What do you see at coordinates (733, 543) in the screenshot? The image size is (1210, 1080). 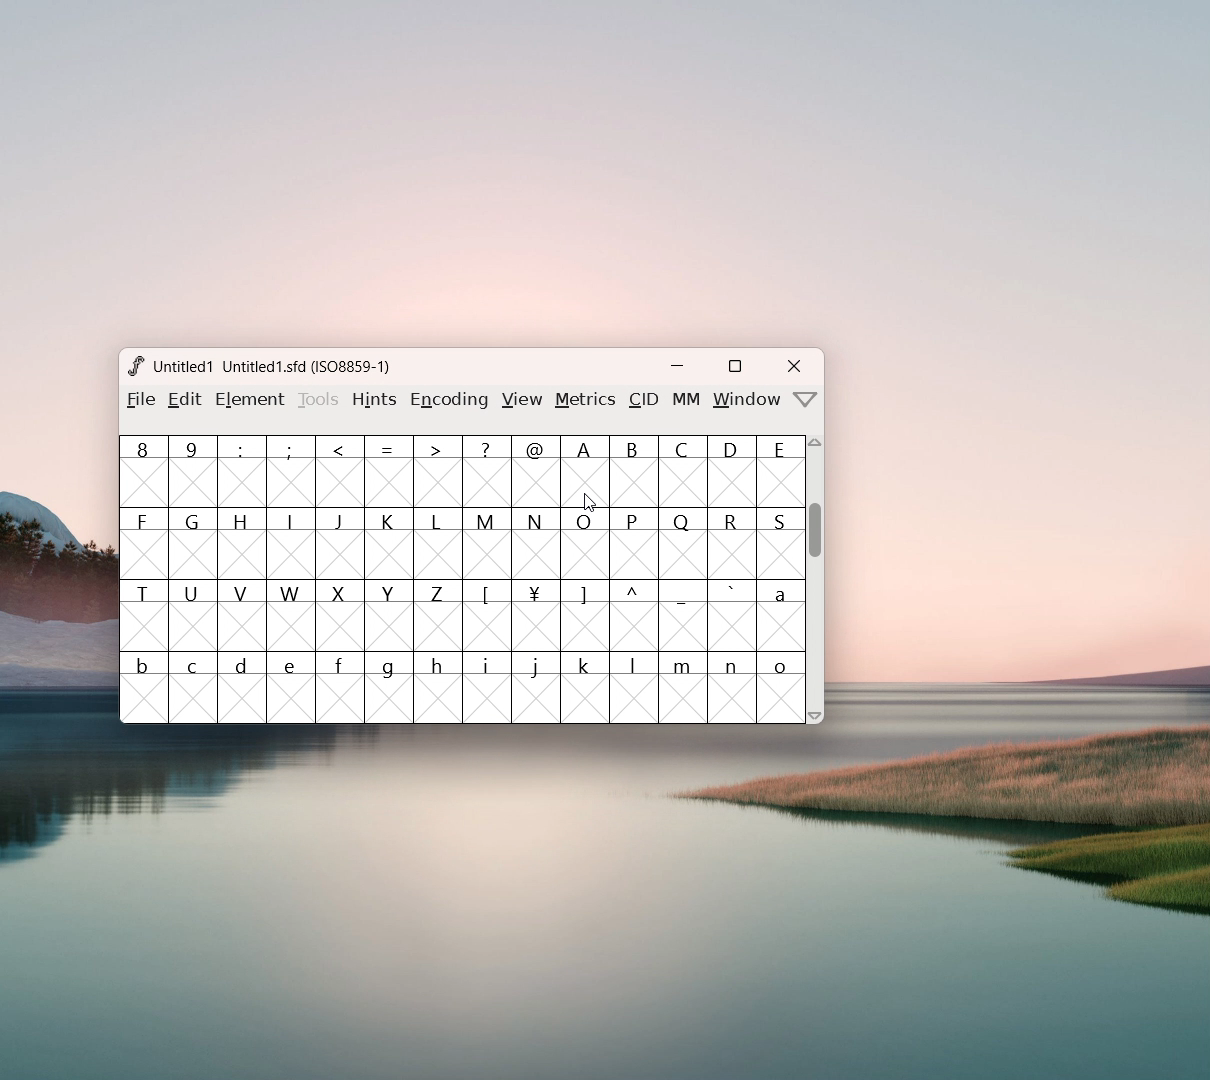 I see `R` at bounding box center [733, 543].